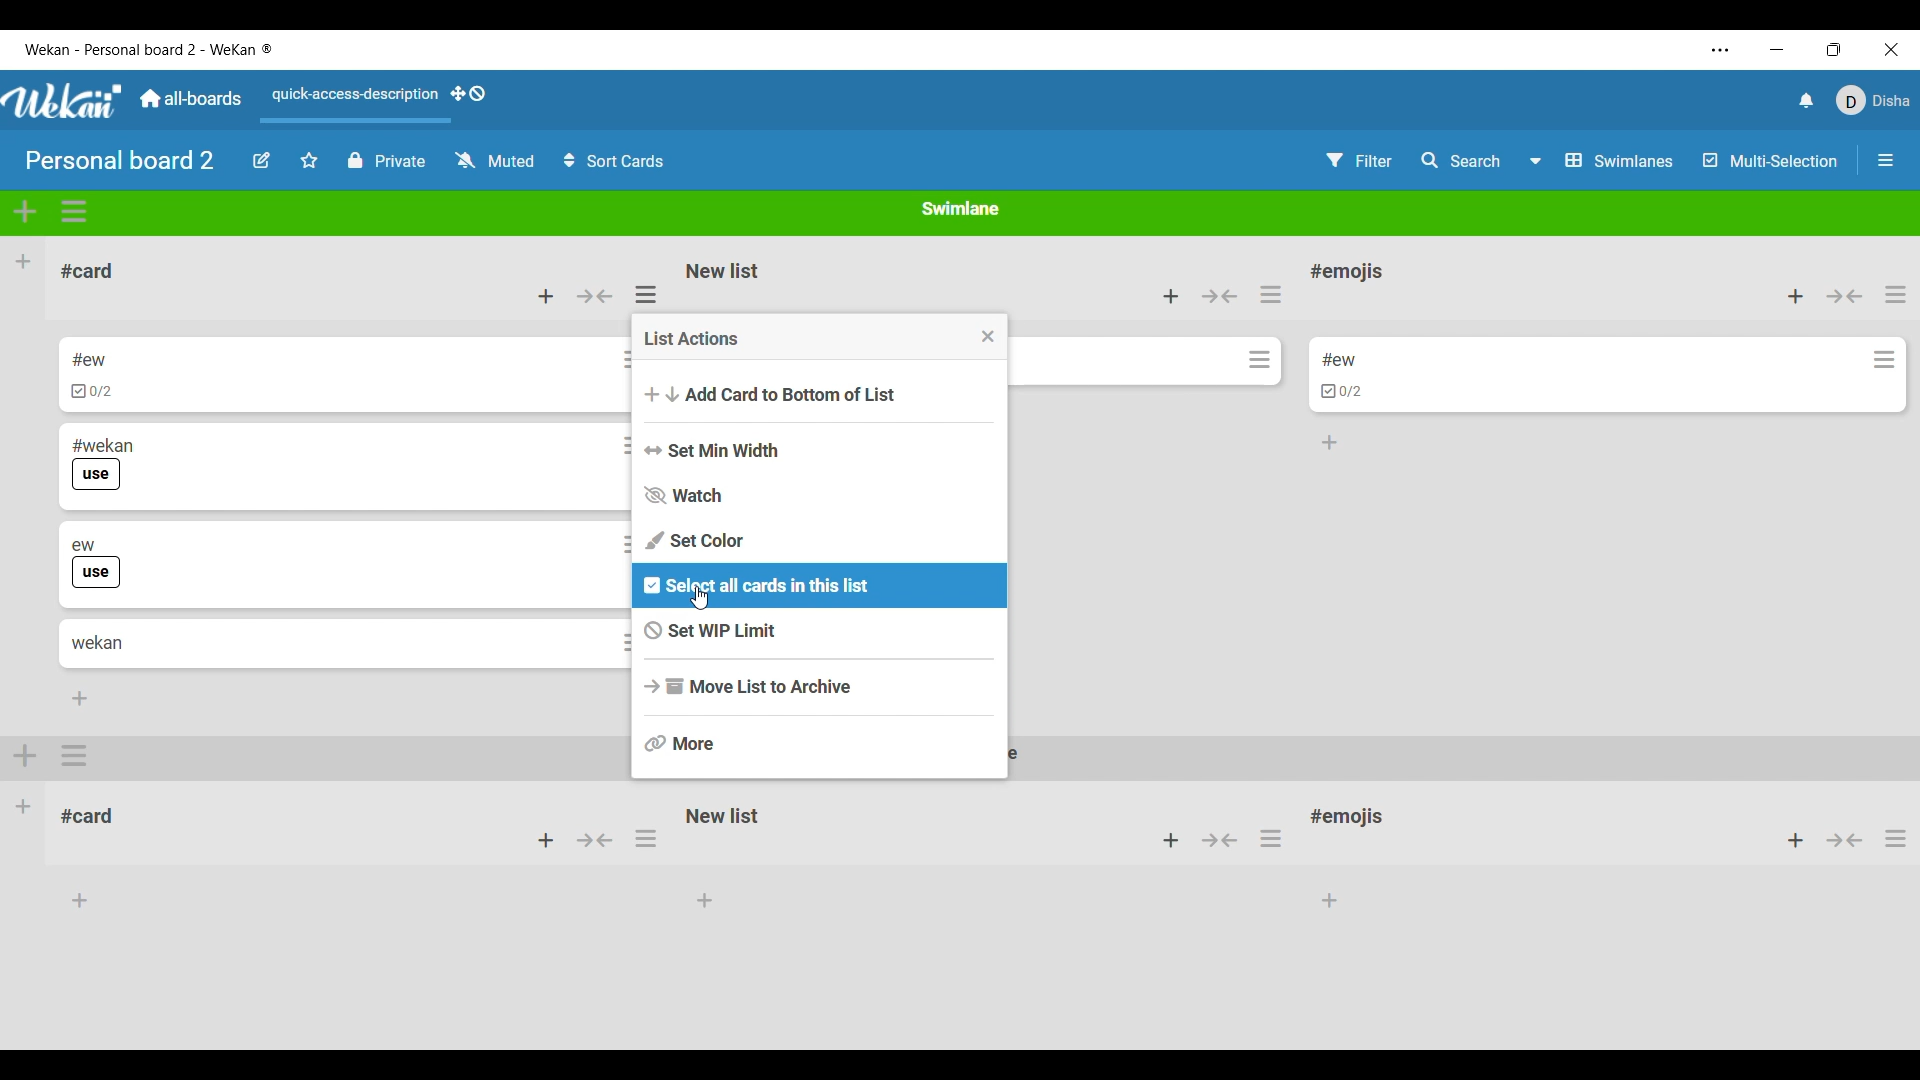 The width and height of the screenshot is (1920, 1080). I want to click on List title, so click(1347, 272).